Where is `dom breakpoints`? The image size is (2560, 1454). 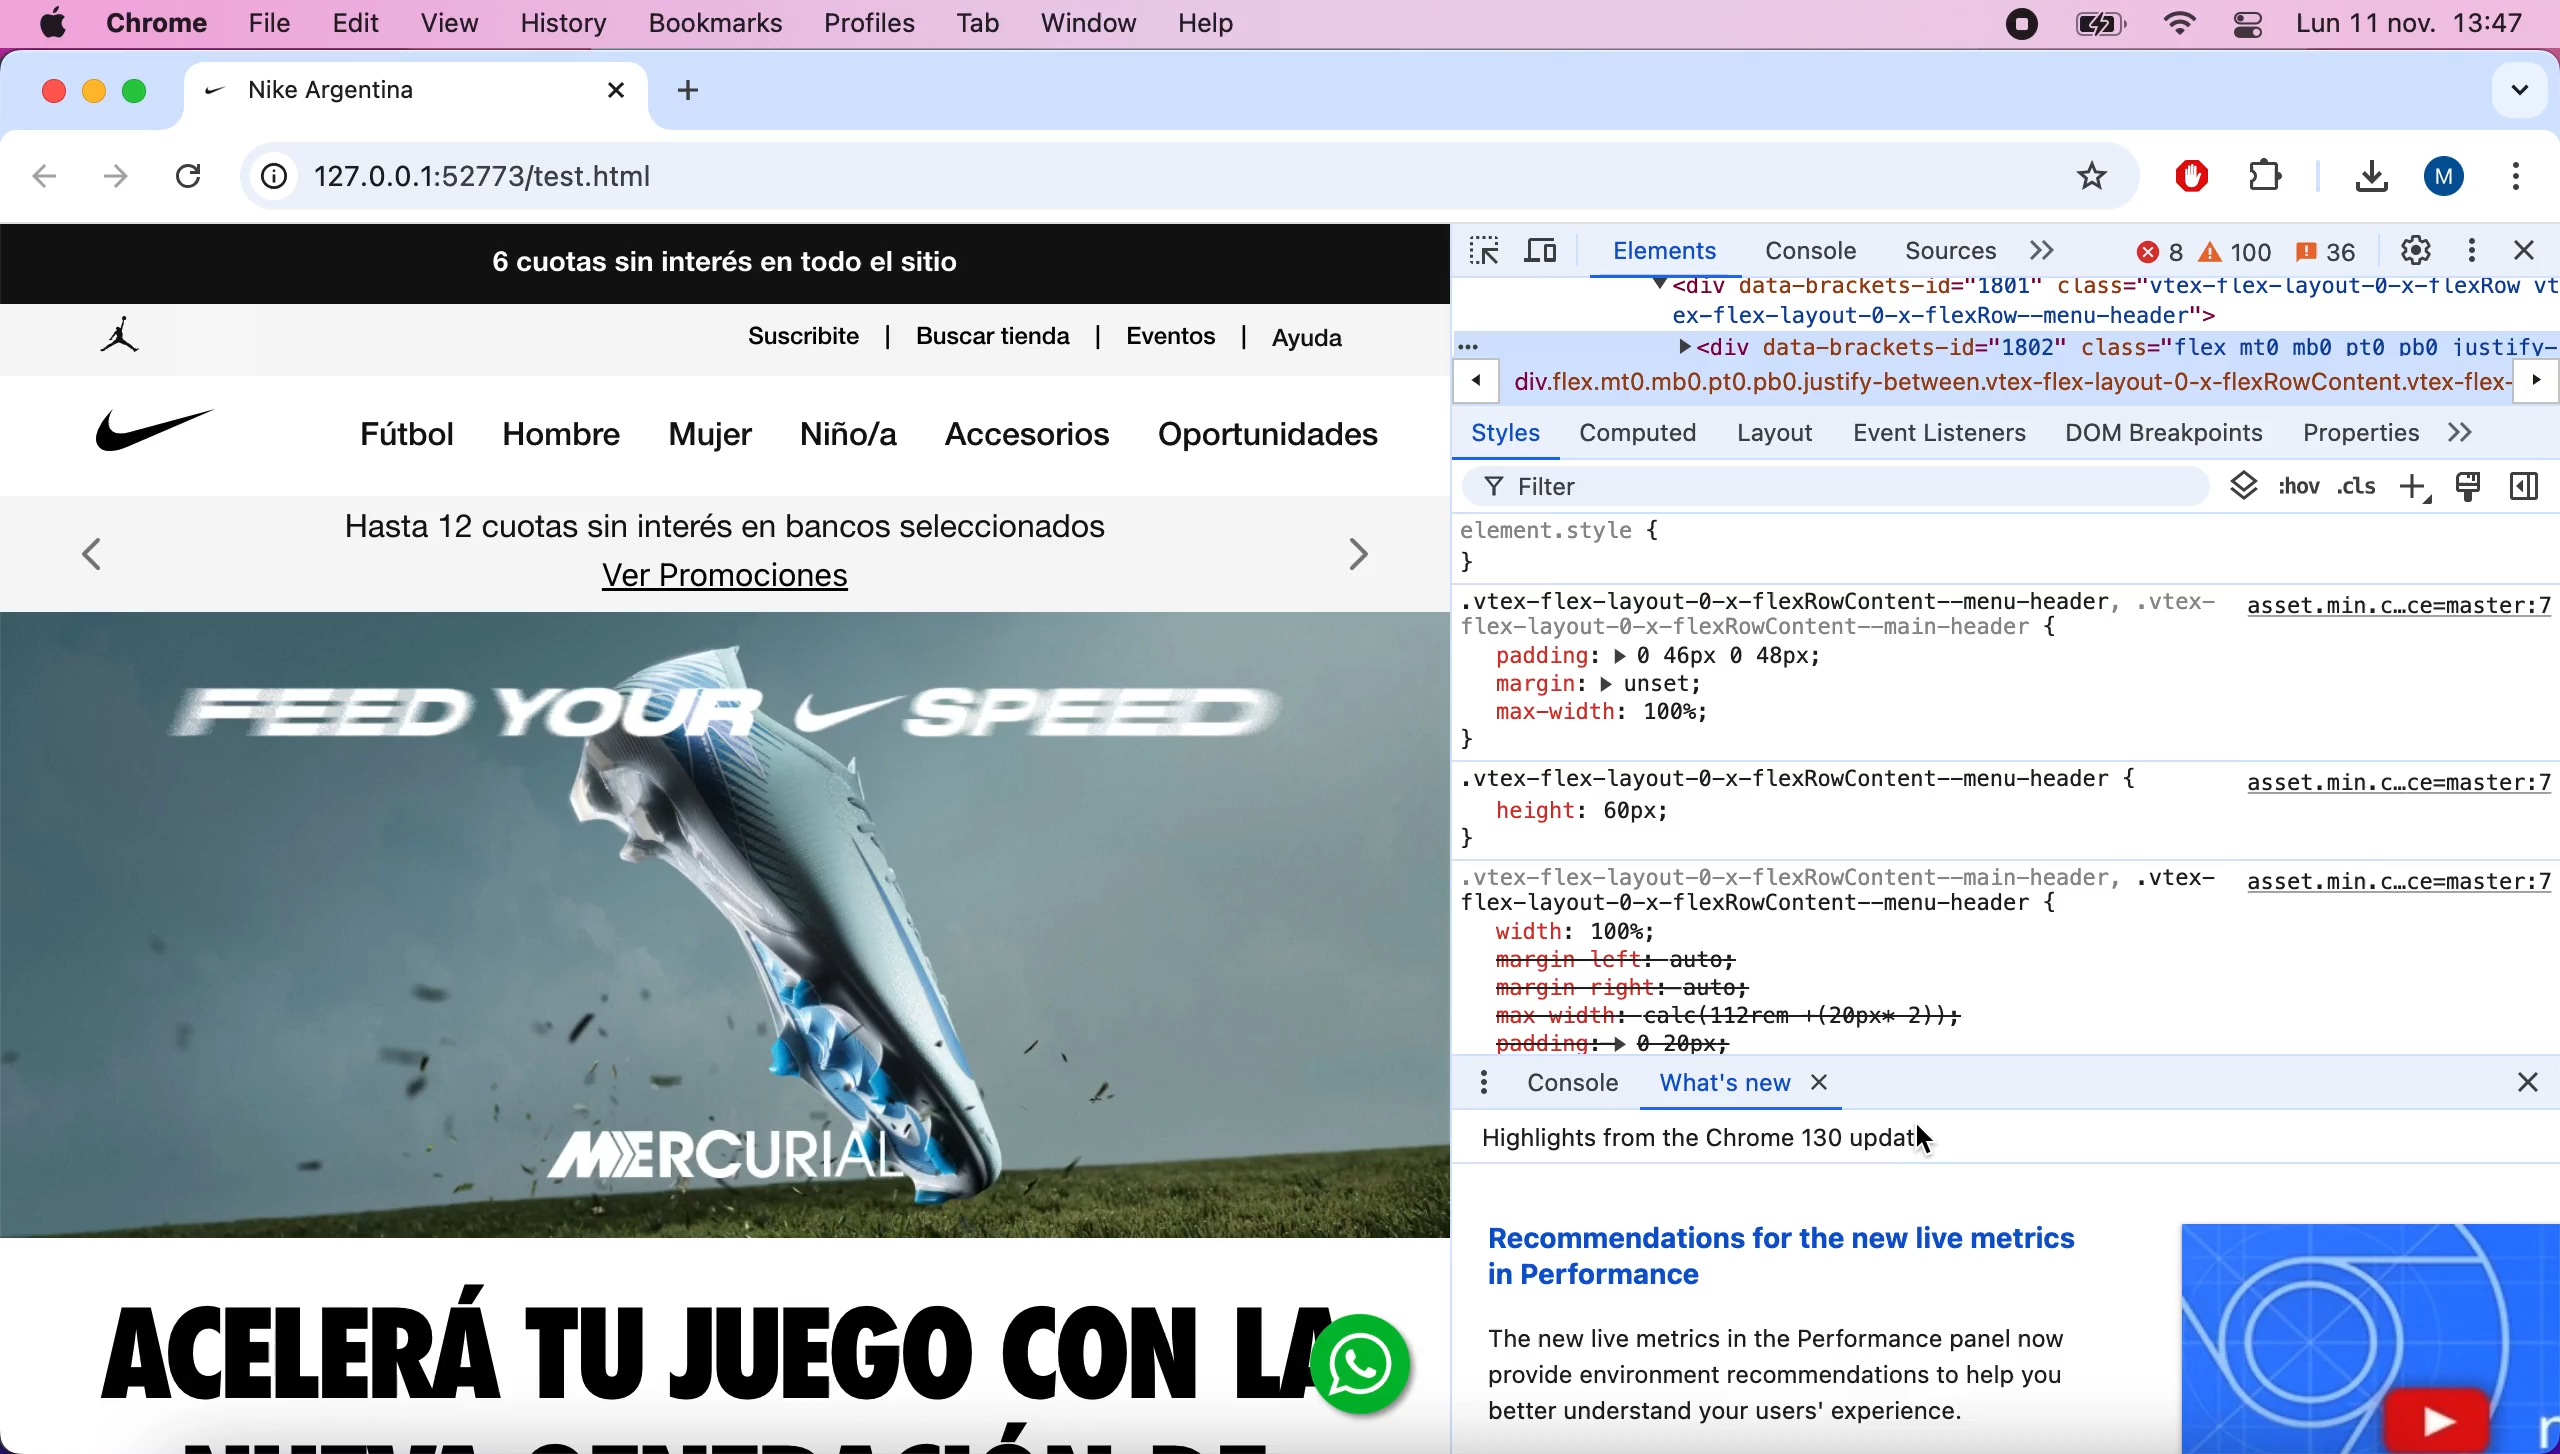
dom breakpoints is located at coordinates (2173, 431).